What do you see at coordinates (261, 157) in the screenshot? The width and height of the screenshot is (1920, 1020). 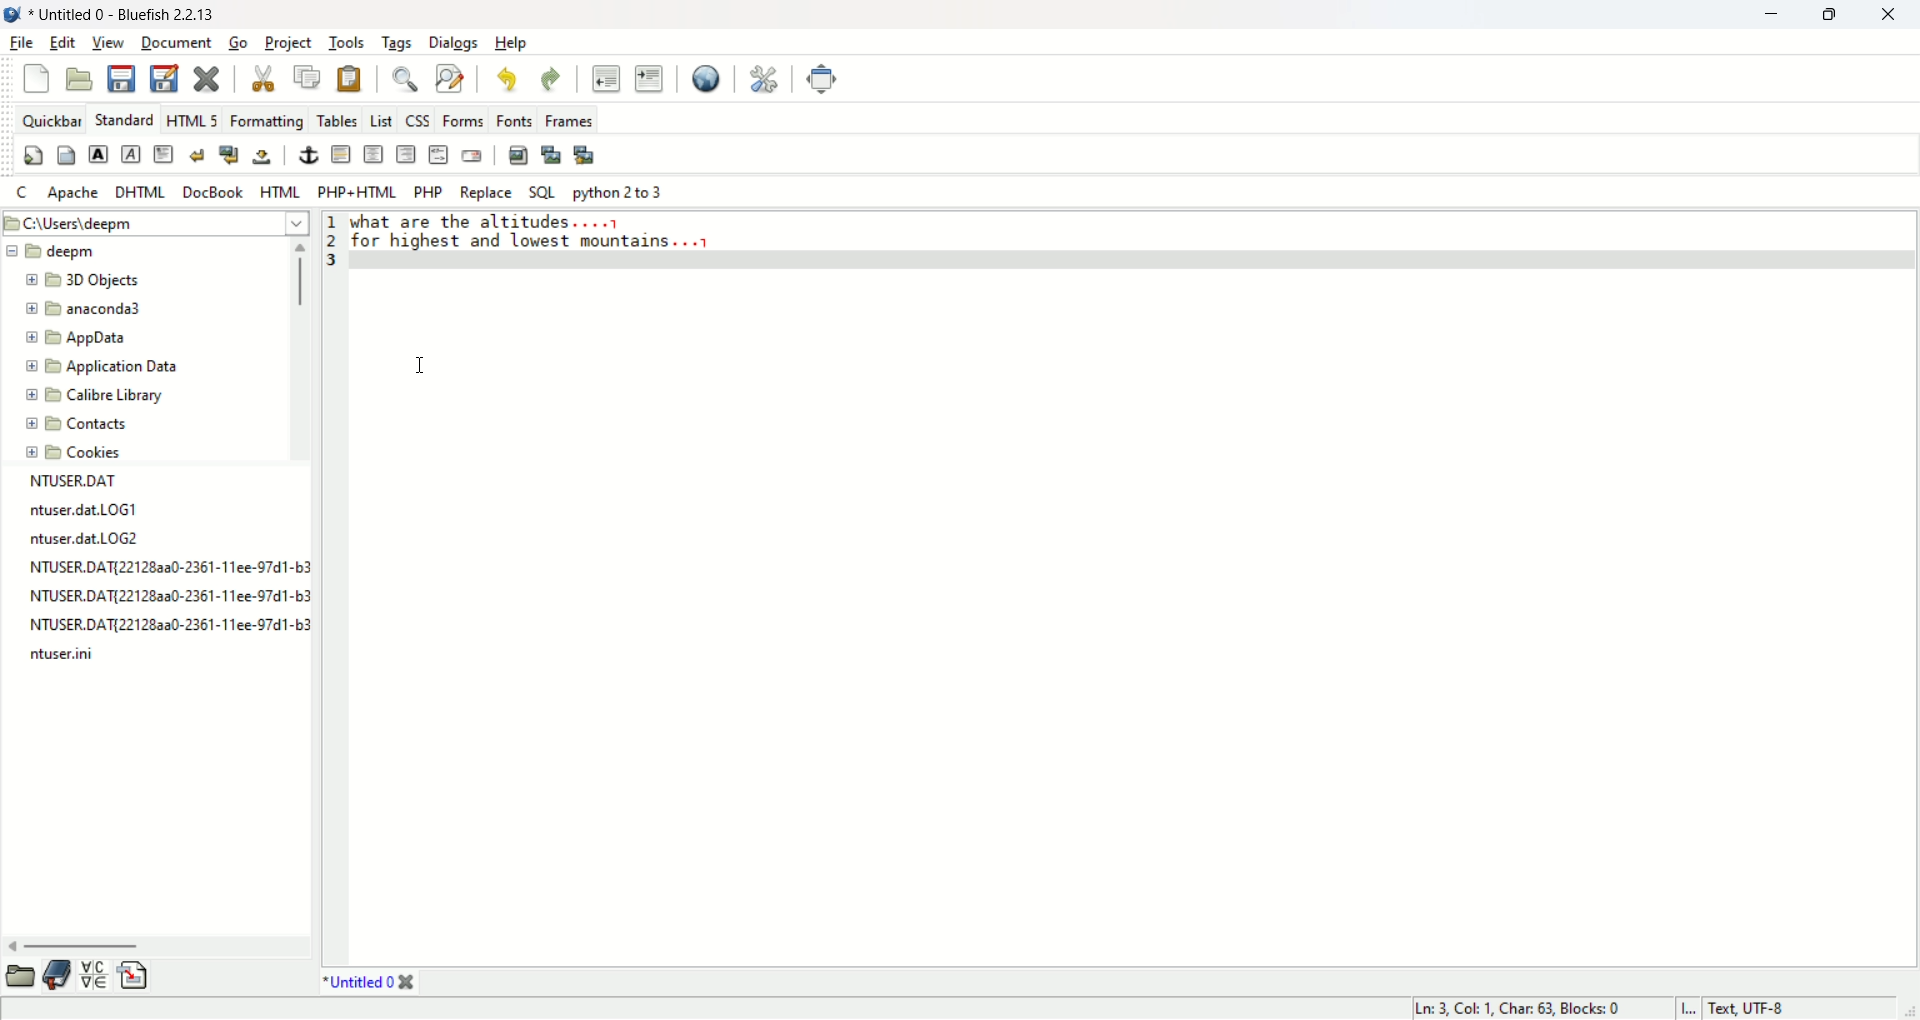 I see `non-breaking space` at bounding box center [261, 157].